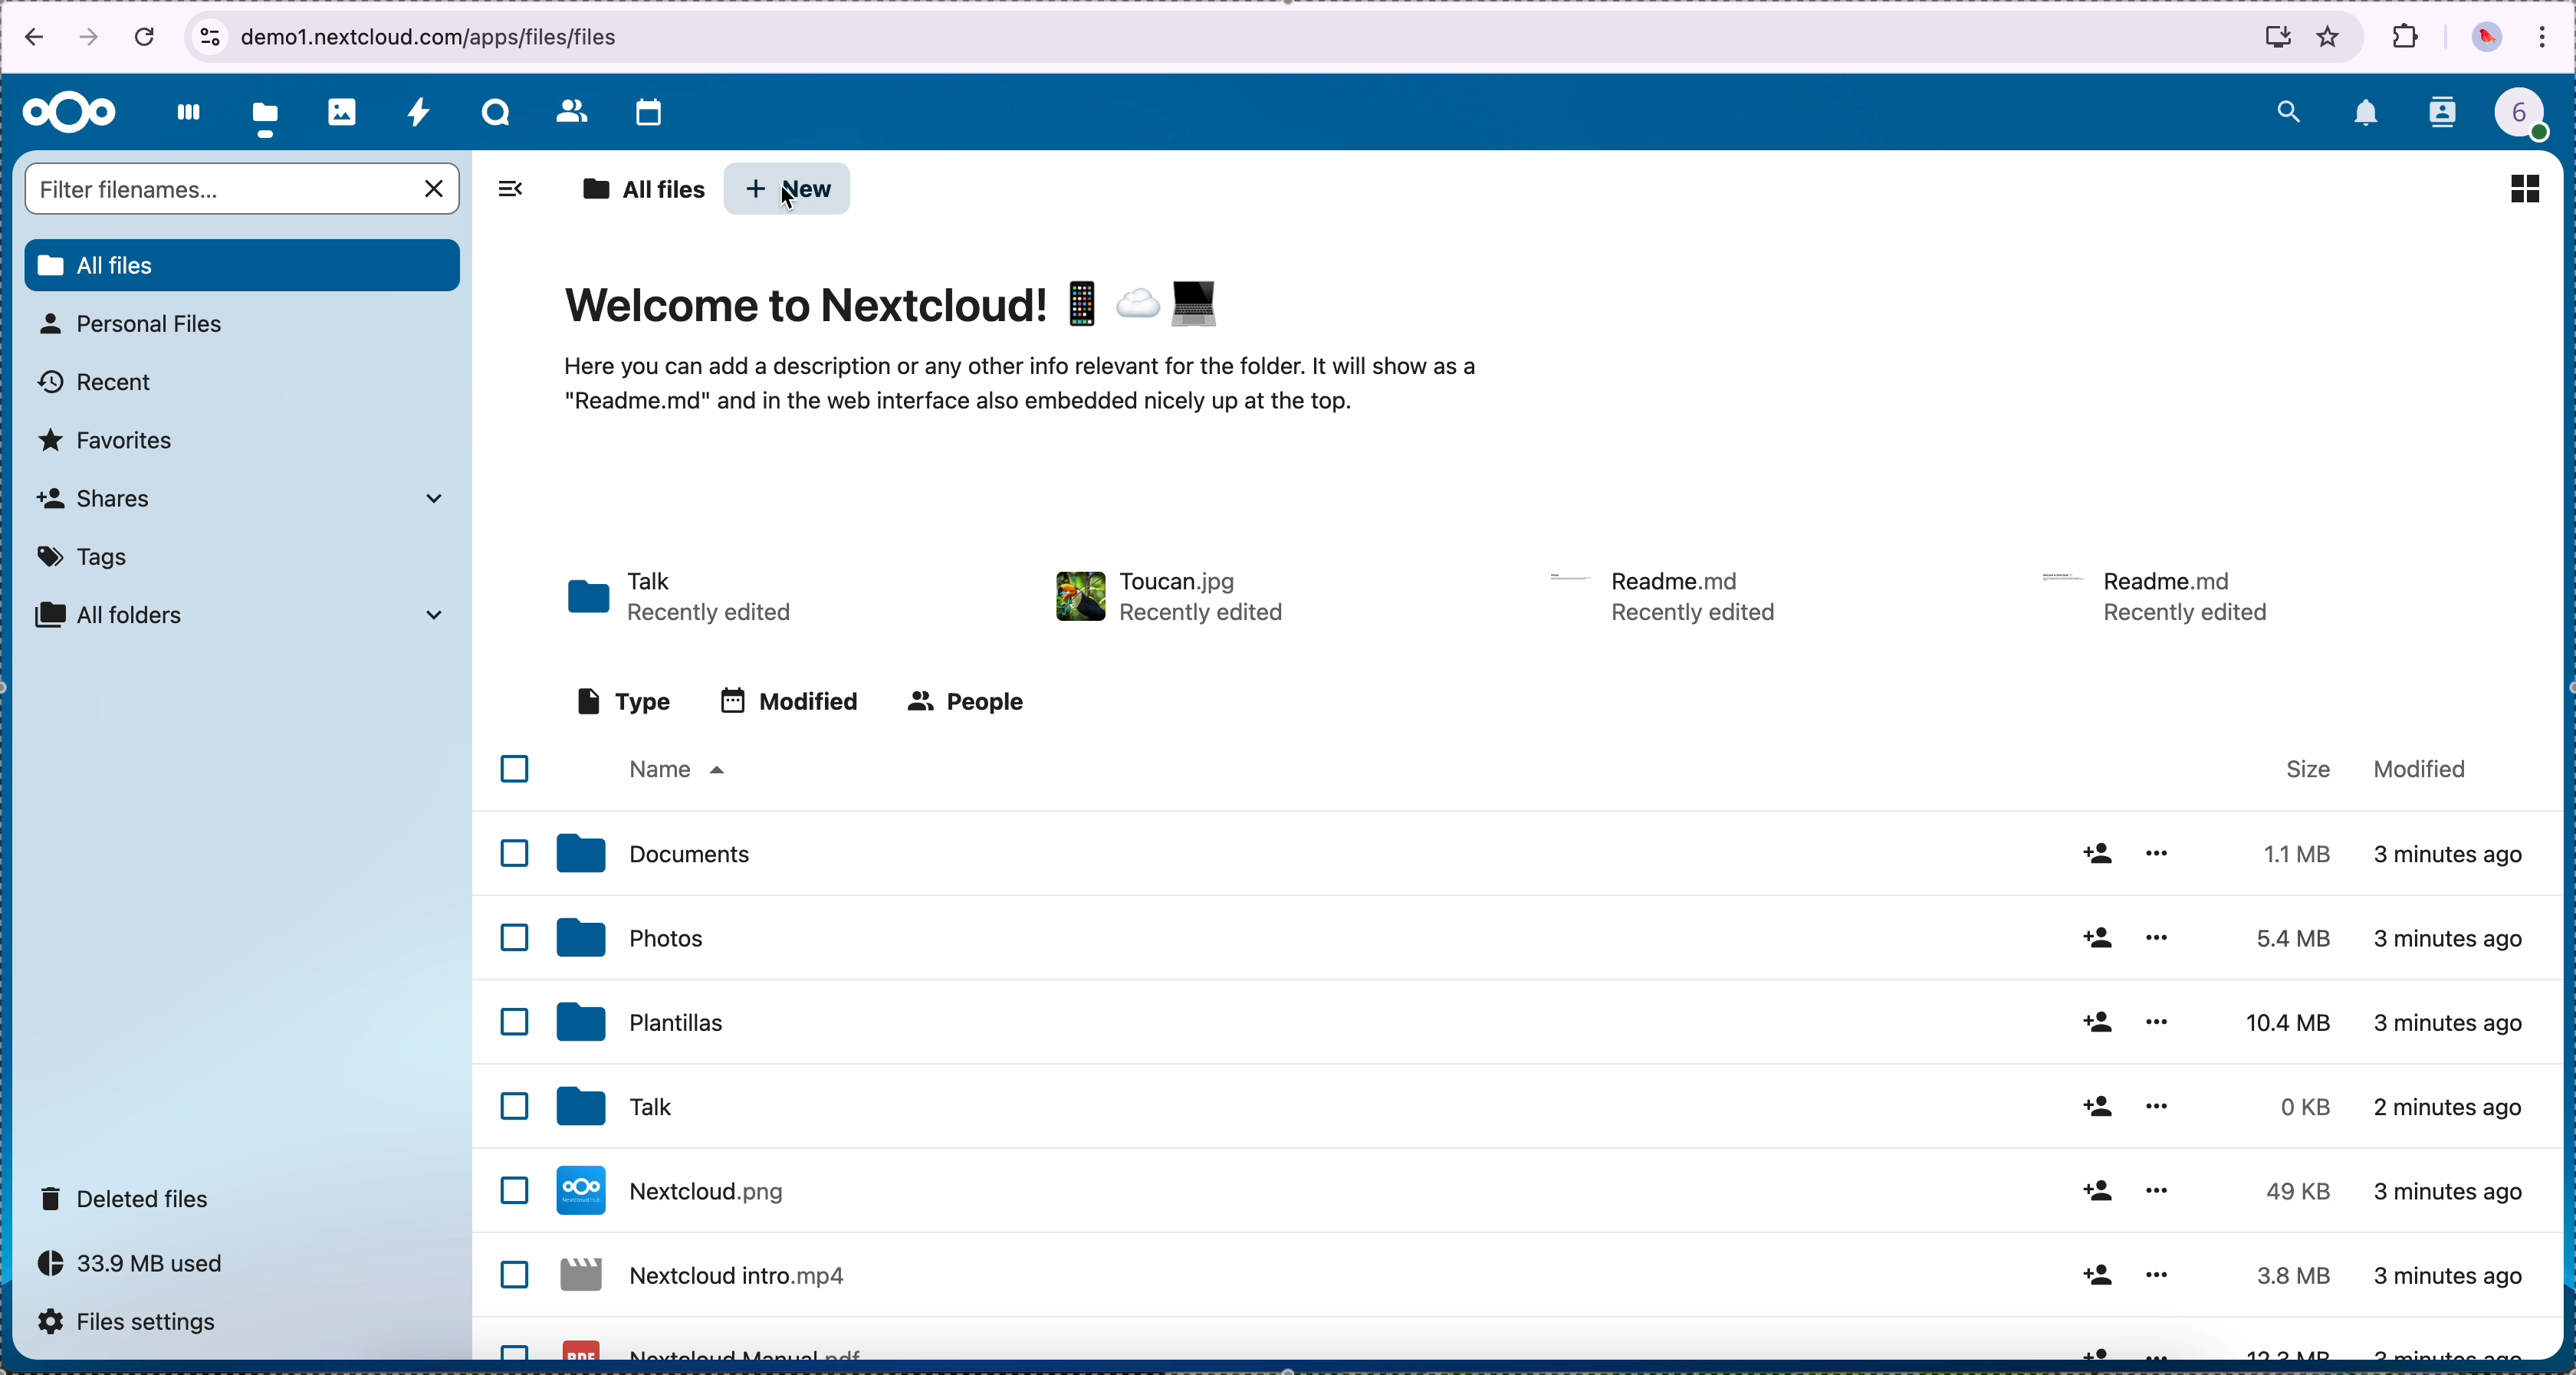 Image resolution: width=2576 pixels, height=1375 pixels. What do you see at coordinates (2094, 1107) in the screenshot?
I see `share` at bounding box center [2094, 1107].